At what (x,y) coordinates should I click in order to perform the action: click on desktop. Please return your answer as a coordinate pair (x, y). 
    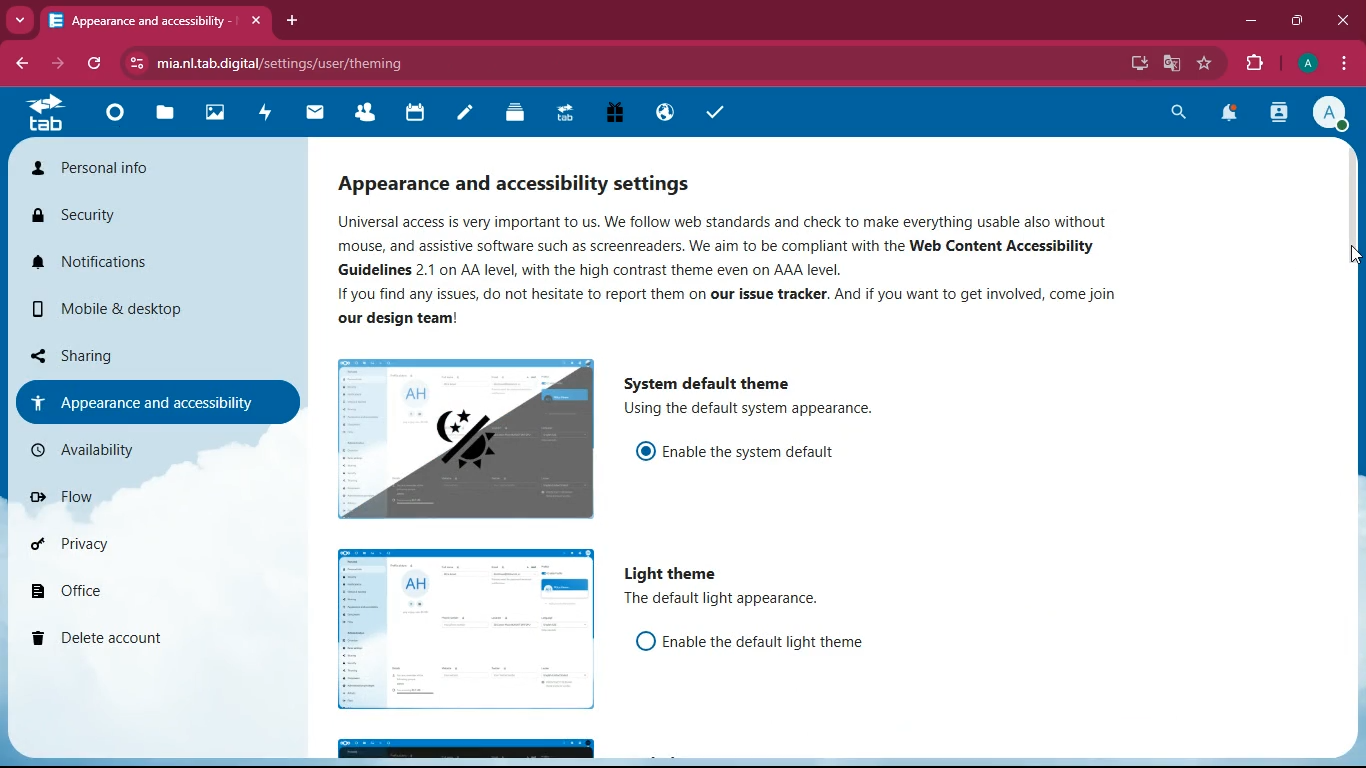
    Looking at the image, I should click on (1137, 65).